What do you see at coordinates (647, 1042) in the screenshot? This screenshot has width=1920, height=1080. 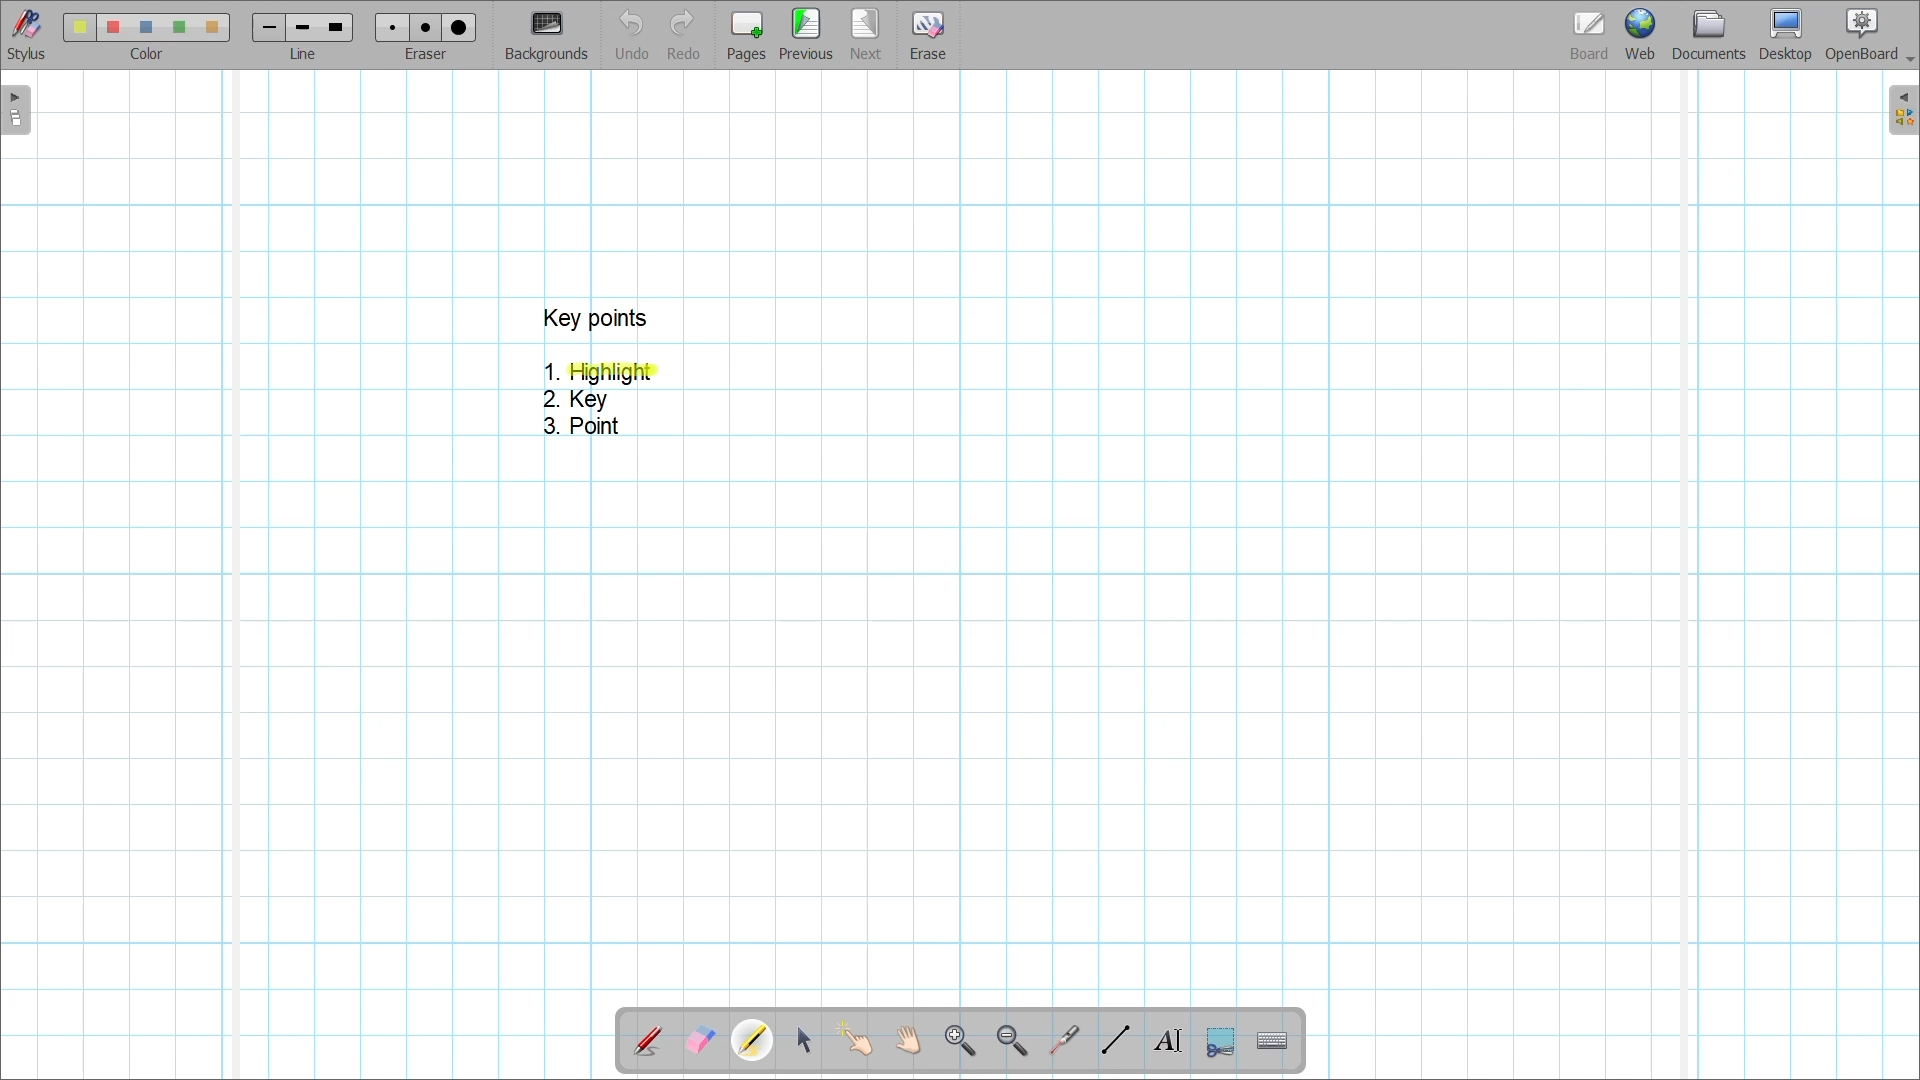 I see `Annotate document` at bounding box center [647, 1042].